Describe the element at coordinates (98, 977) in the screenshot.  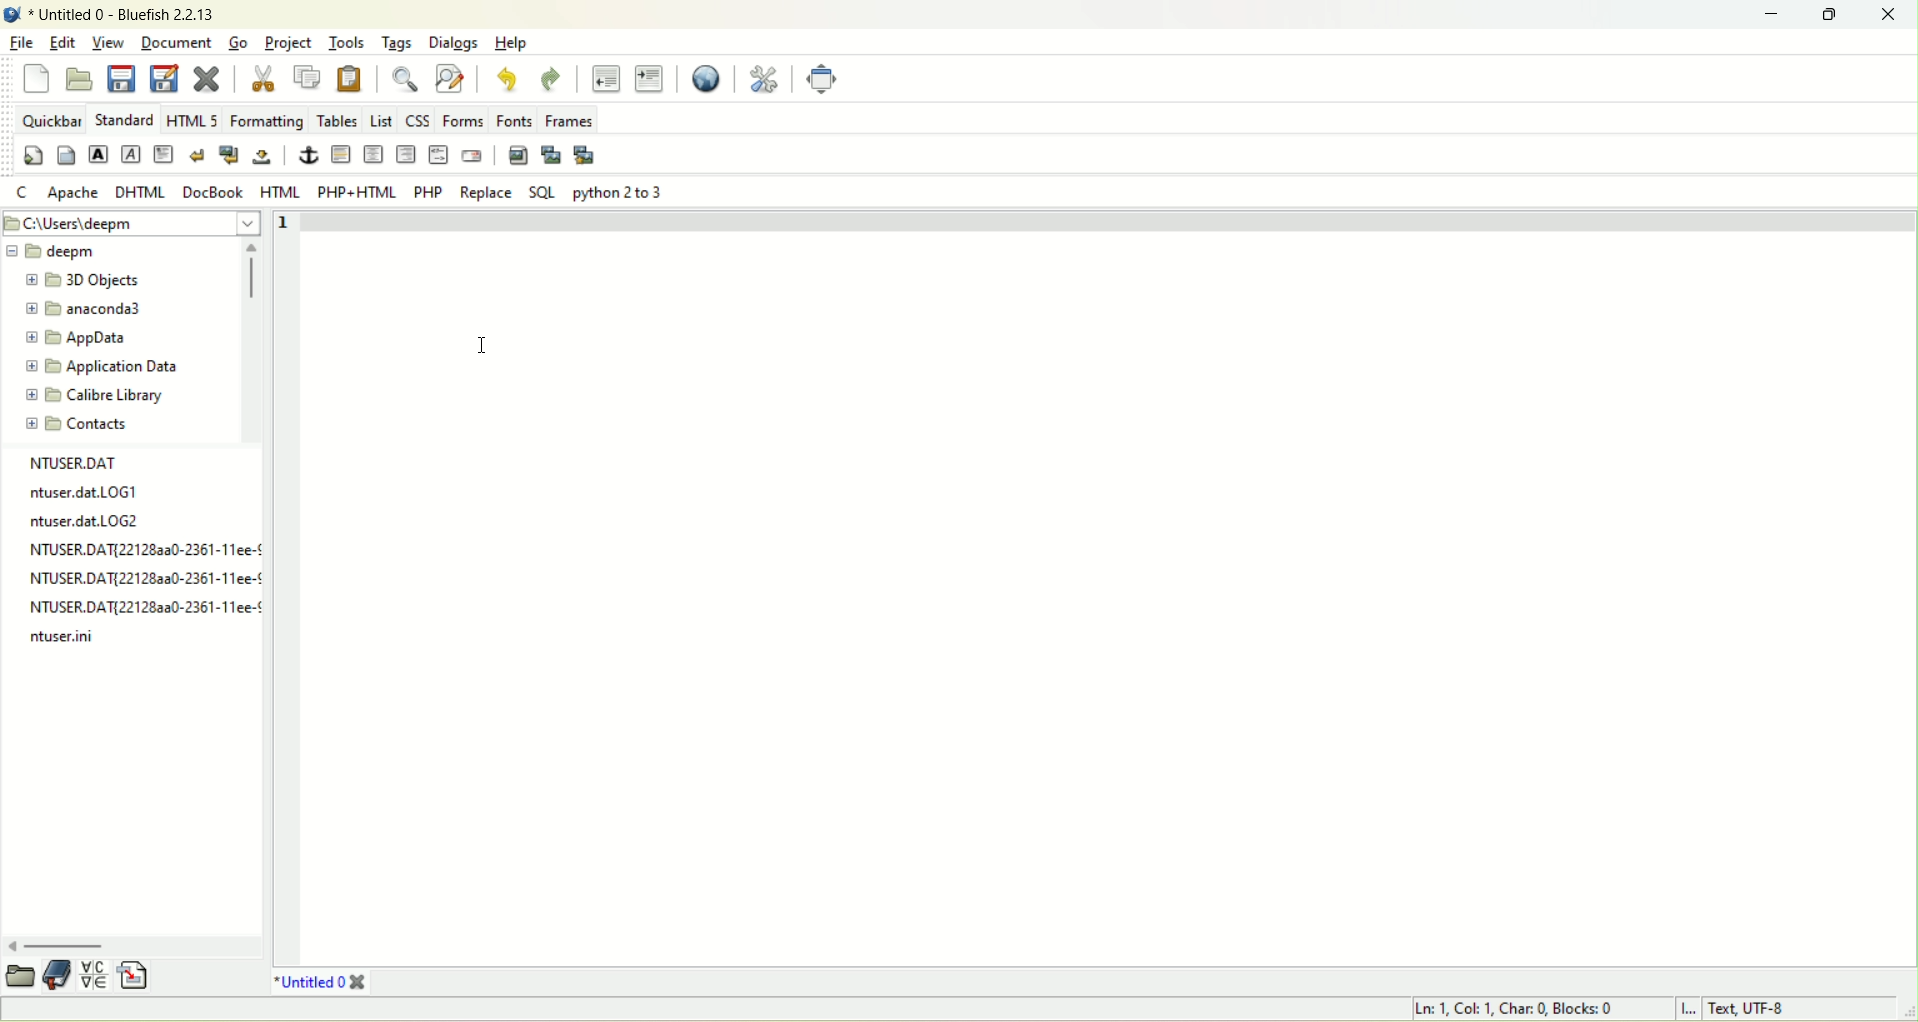
I see `charmap` at that location.